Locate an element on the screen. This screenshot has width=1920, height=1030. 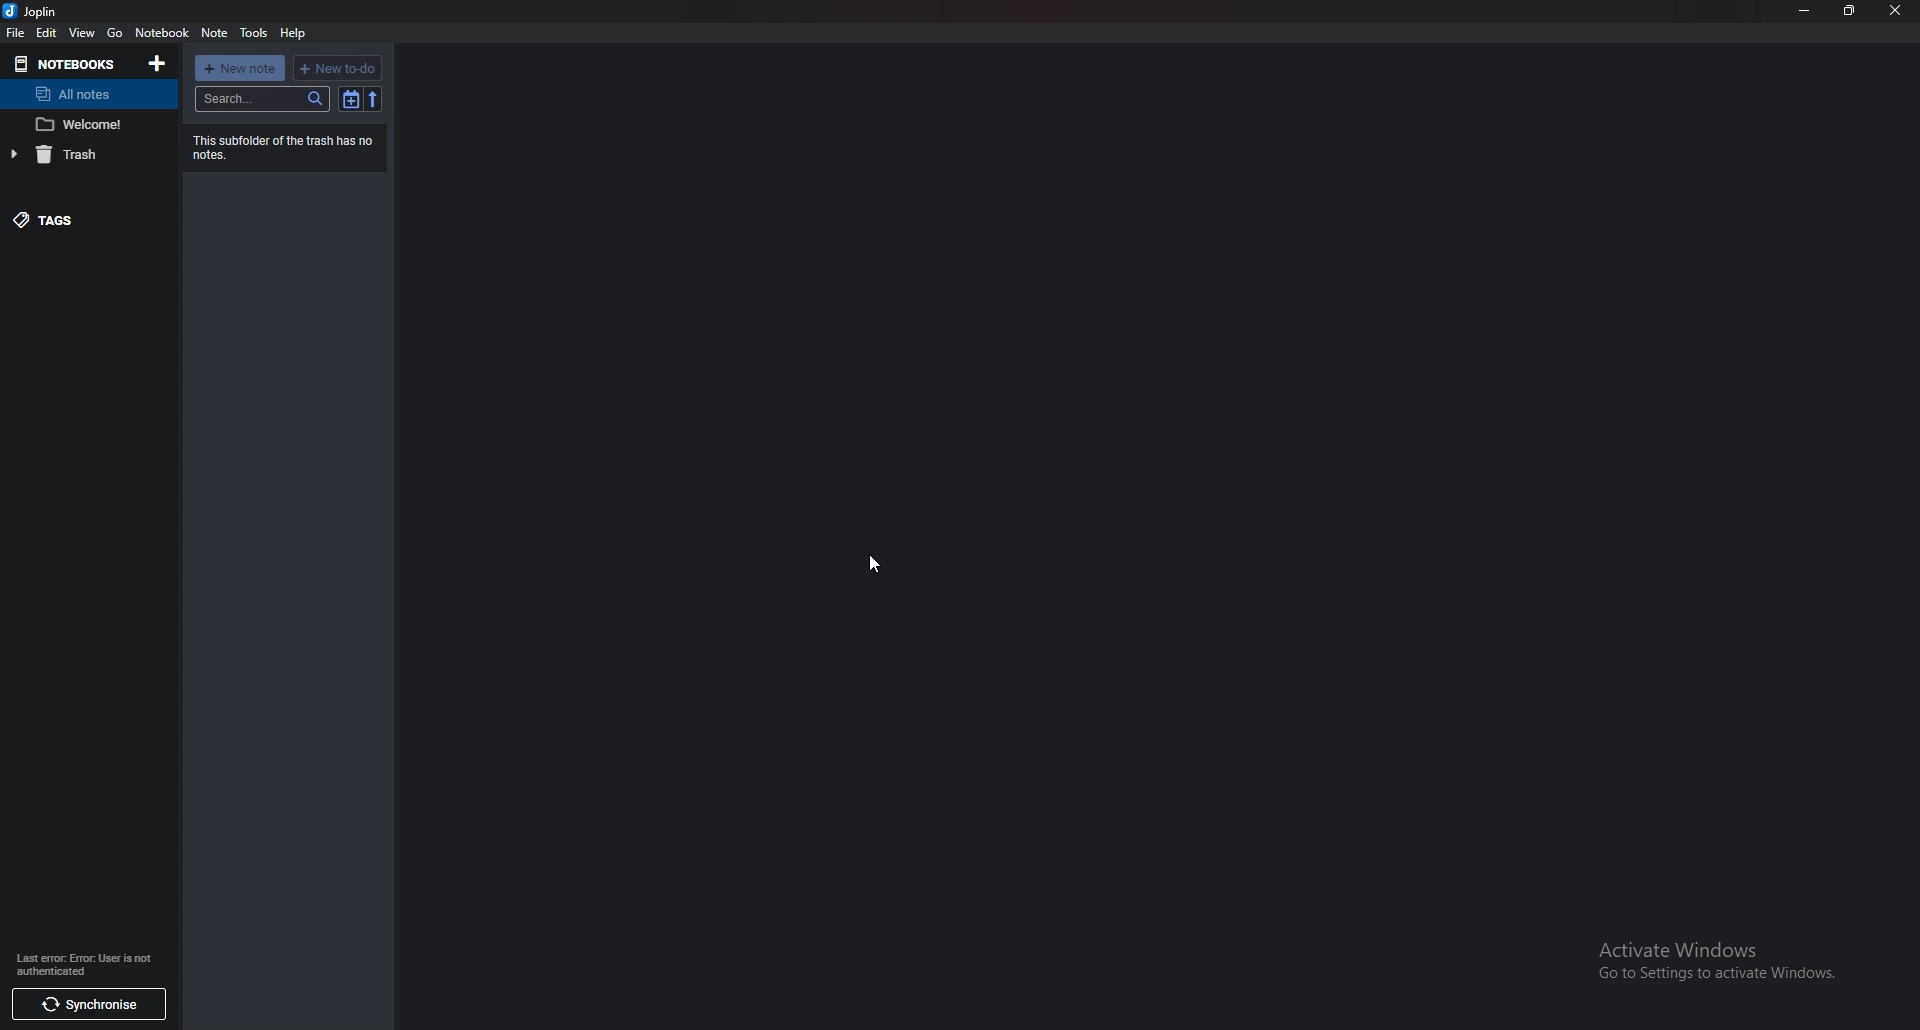
Info is located at coordinates (87, 962).